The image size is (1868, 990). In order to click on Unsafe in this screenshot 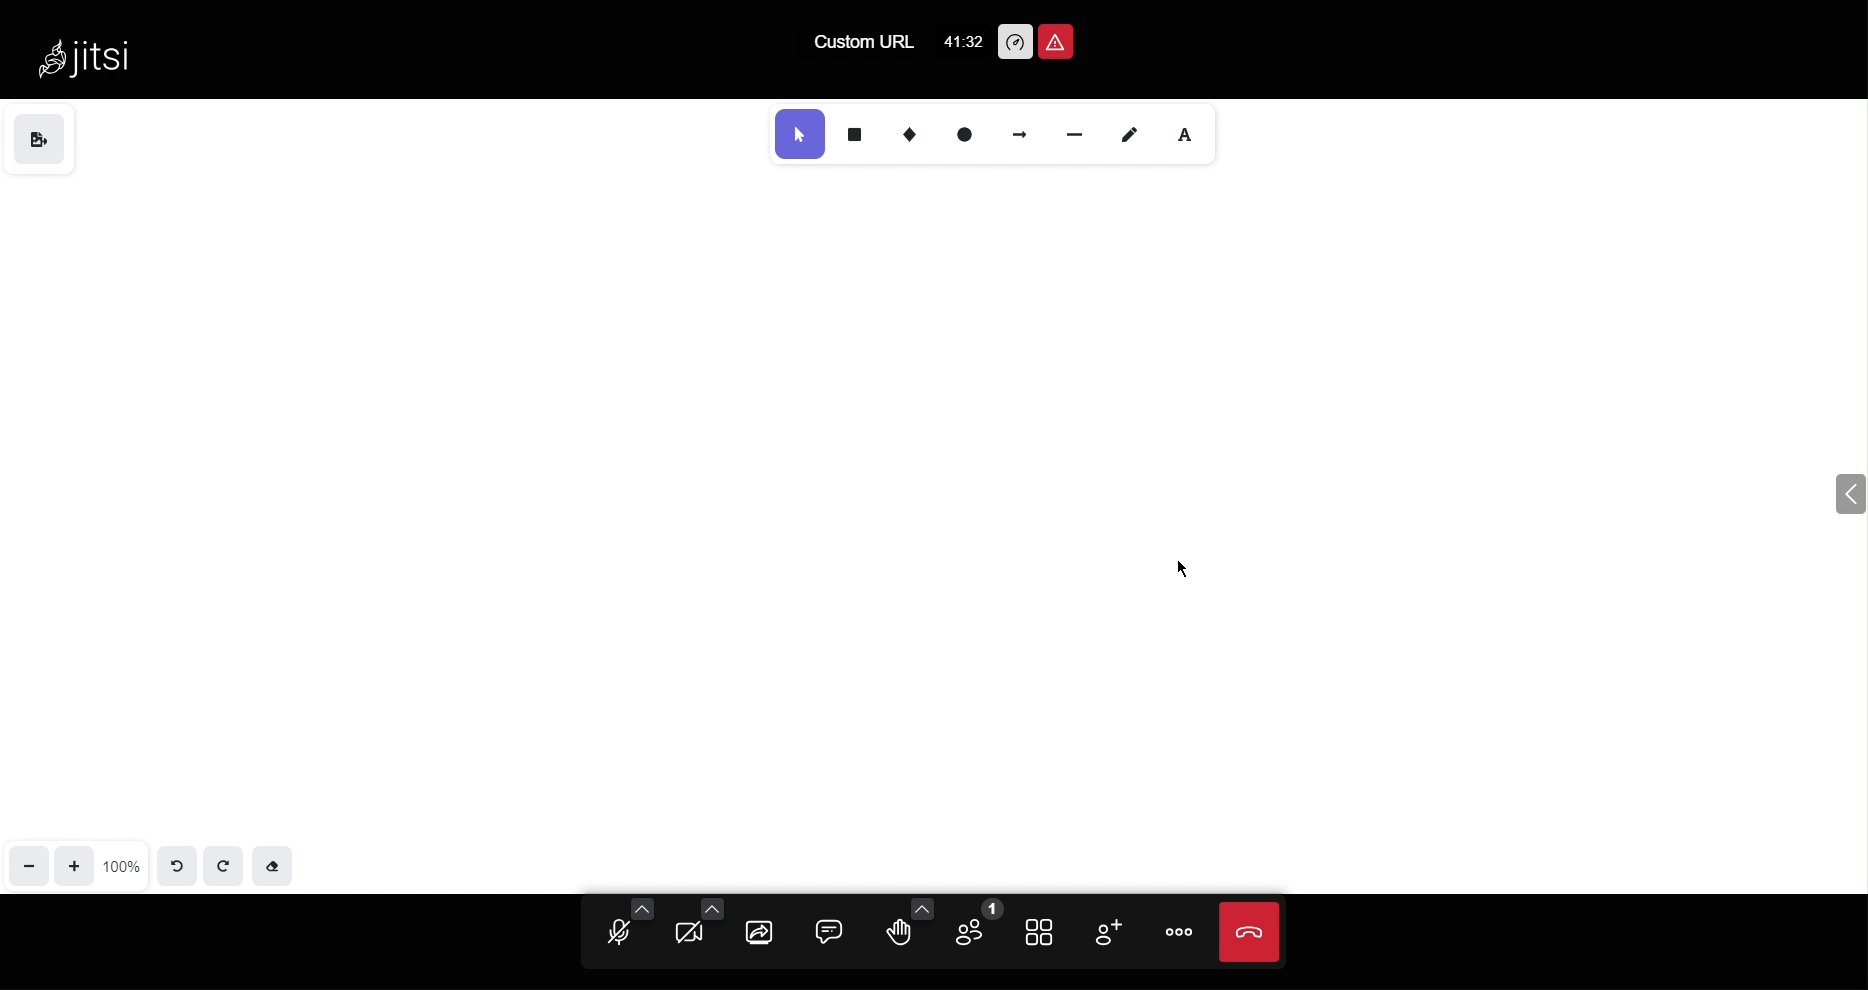, I will do `click(1058, 39)`.